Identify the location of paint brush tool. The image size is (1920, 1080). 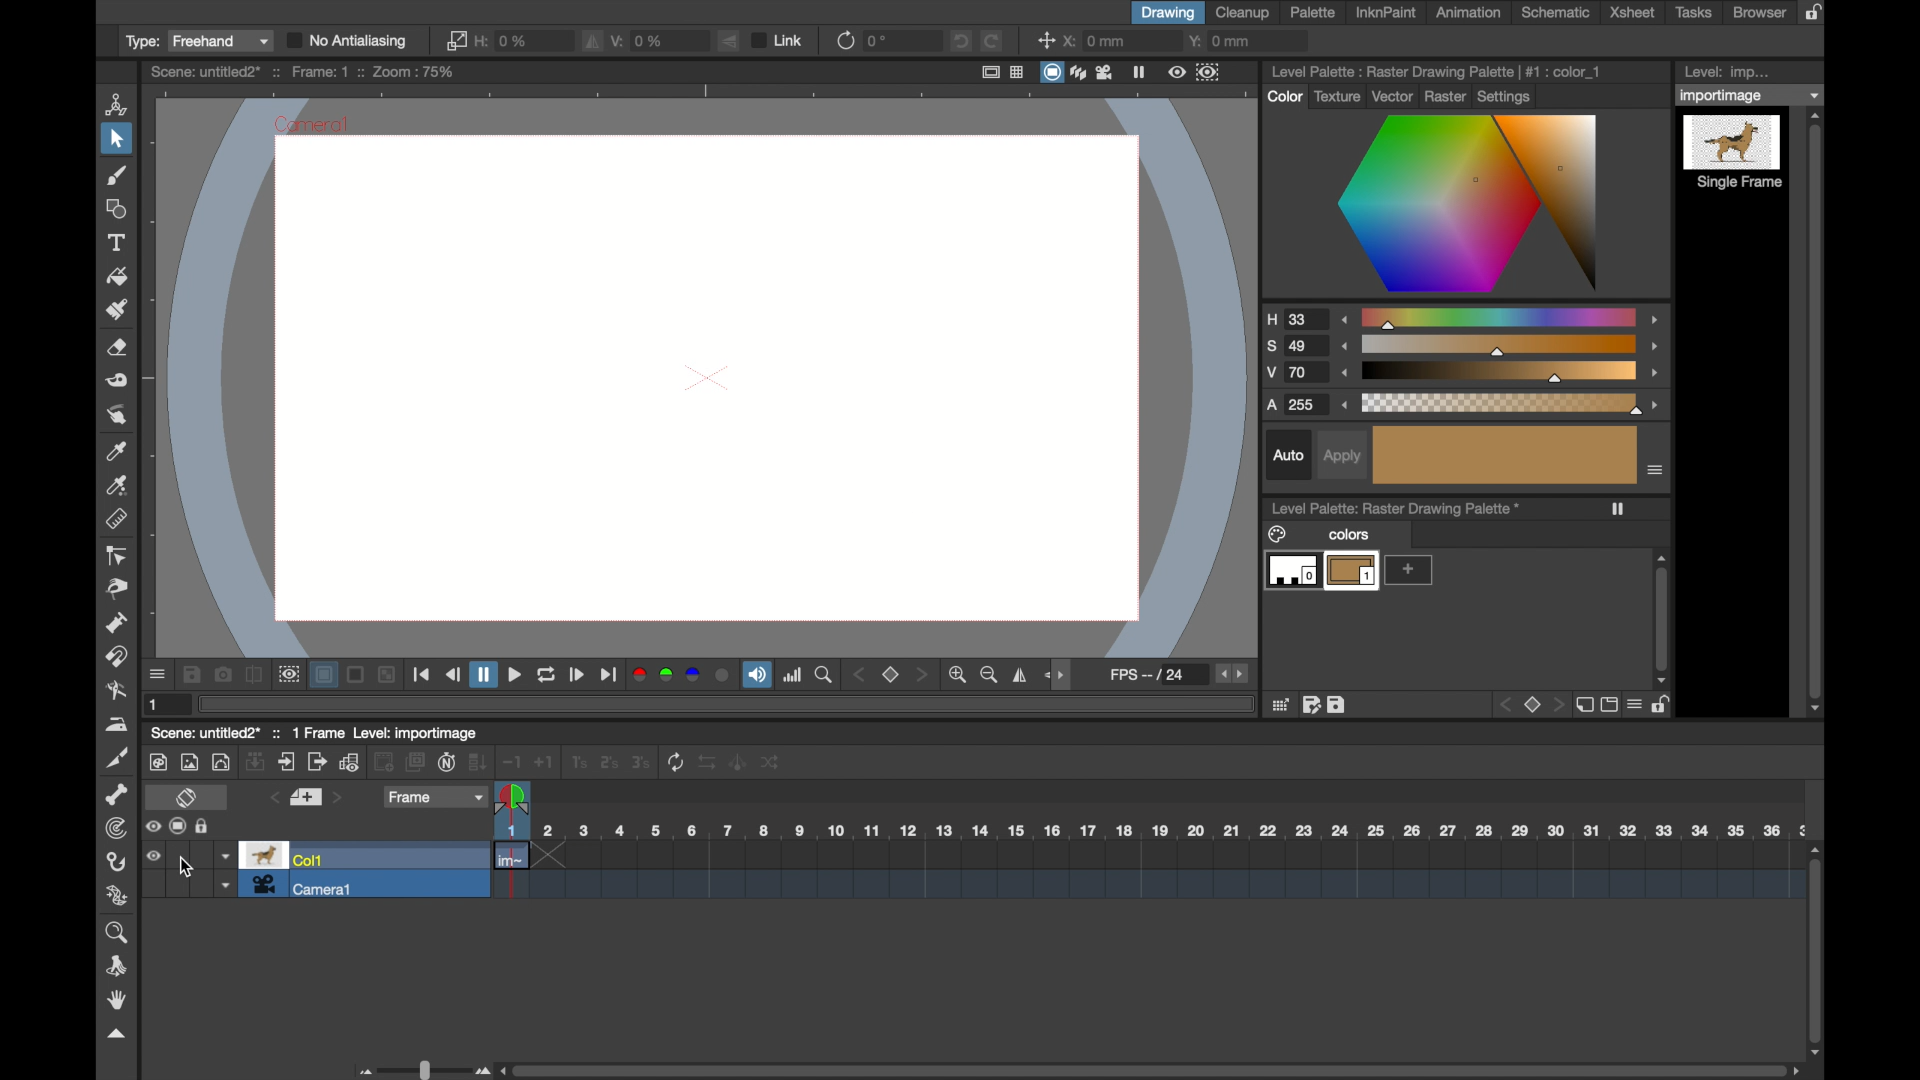
(118, 309).